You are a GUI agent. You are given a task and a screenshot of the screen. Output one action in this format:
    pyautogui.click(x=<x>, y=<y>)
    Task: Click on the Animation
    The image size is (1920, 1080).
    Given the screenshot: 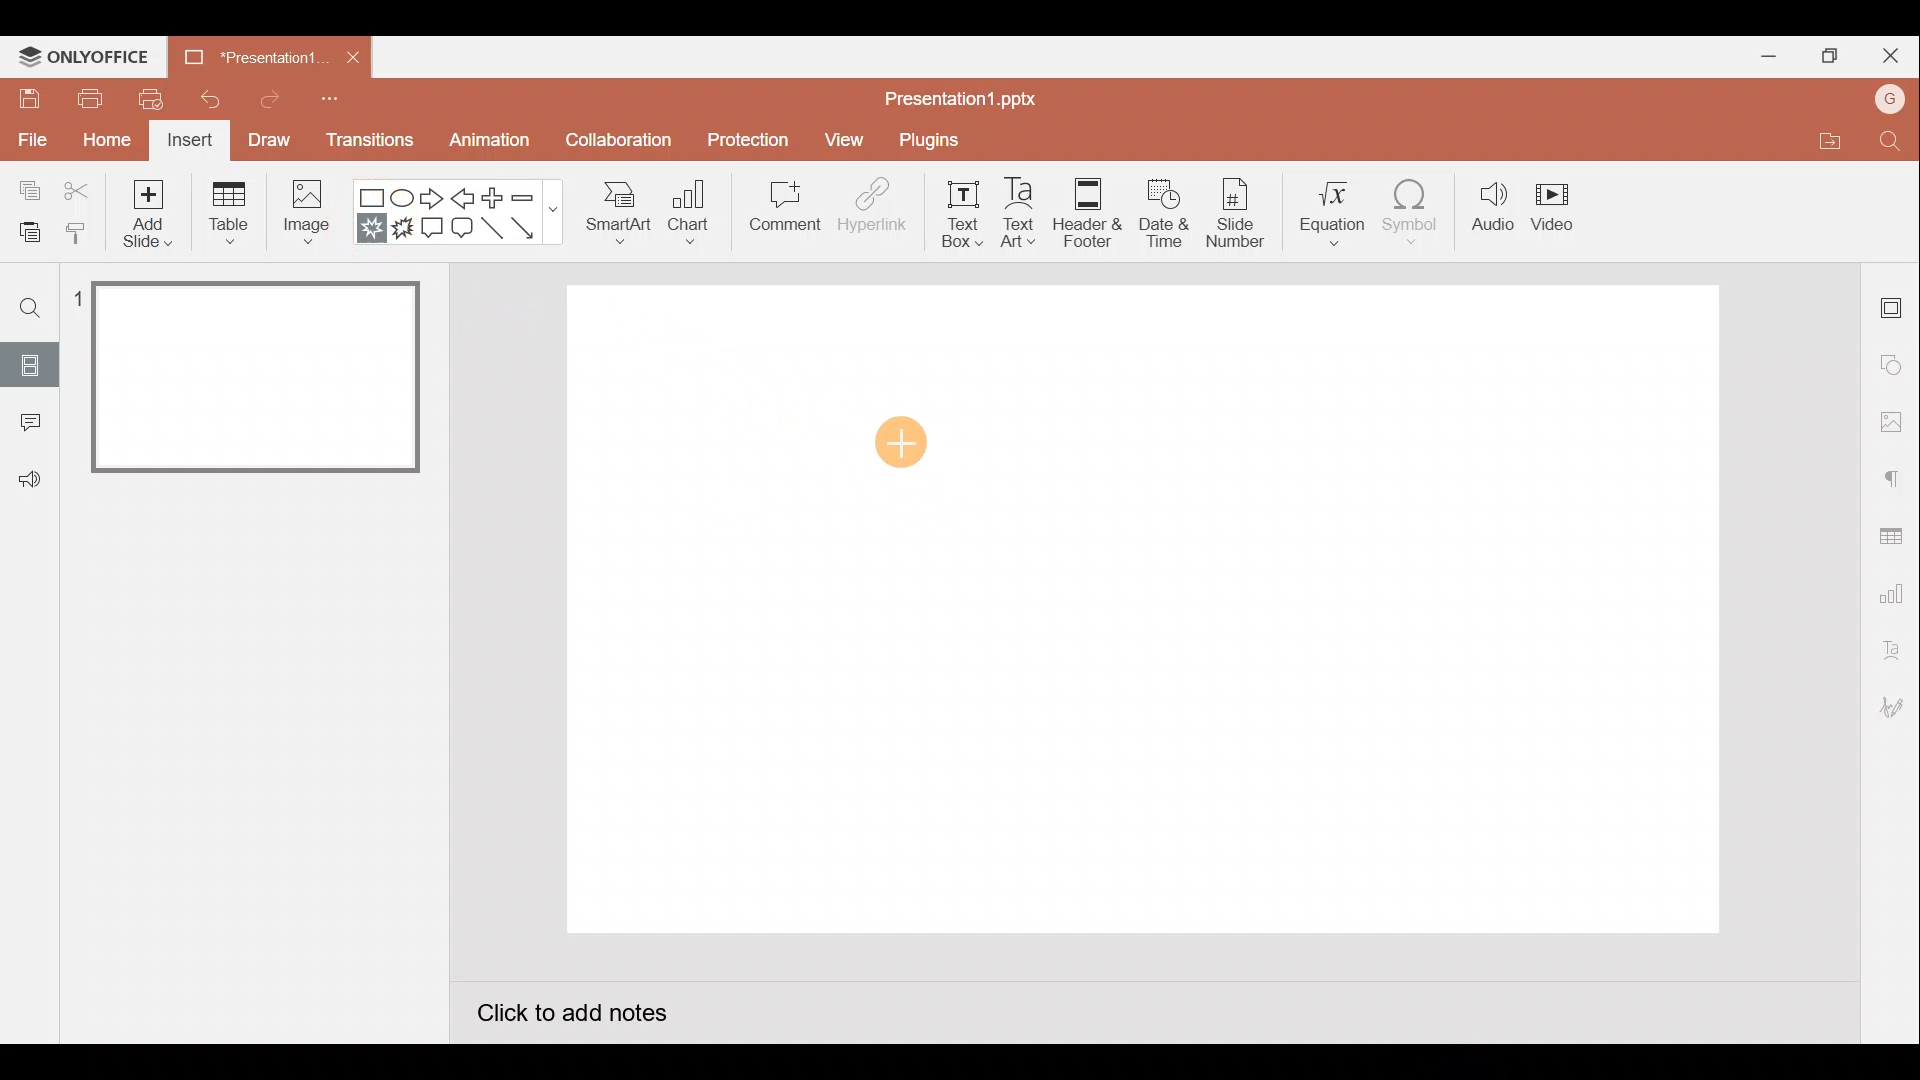 What is the action you would take?
    pyautogui.click(x=485, y=144)
    